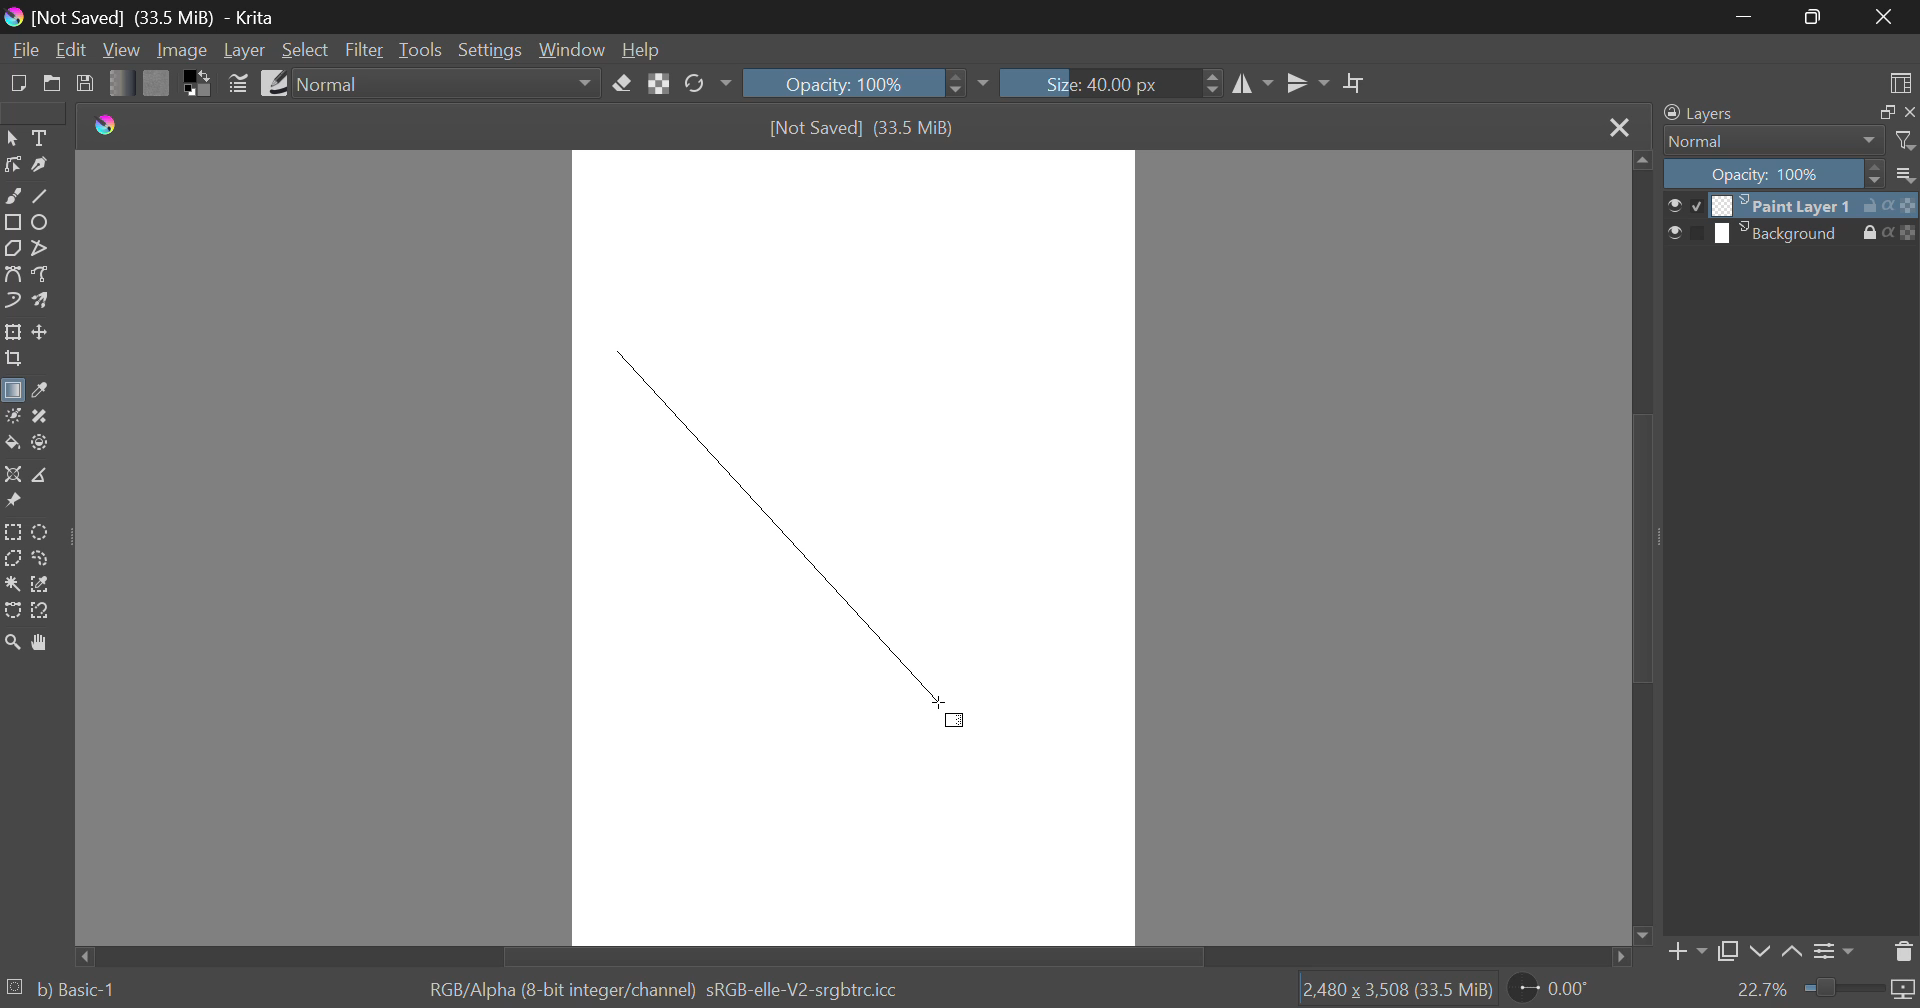 The height and width of the screenshot is (1008, 1920). What do you see at coordinates (14, 533) in the screenshot?
I see `Rectangular Selection` at bounding box center [14, 533].